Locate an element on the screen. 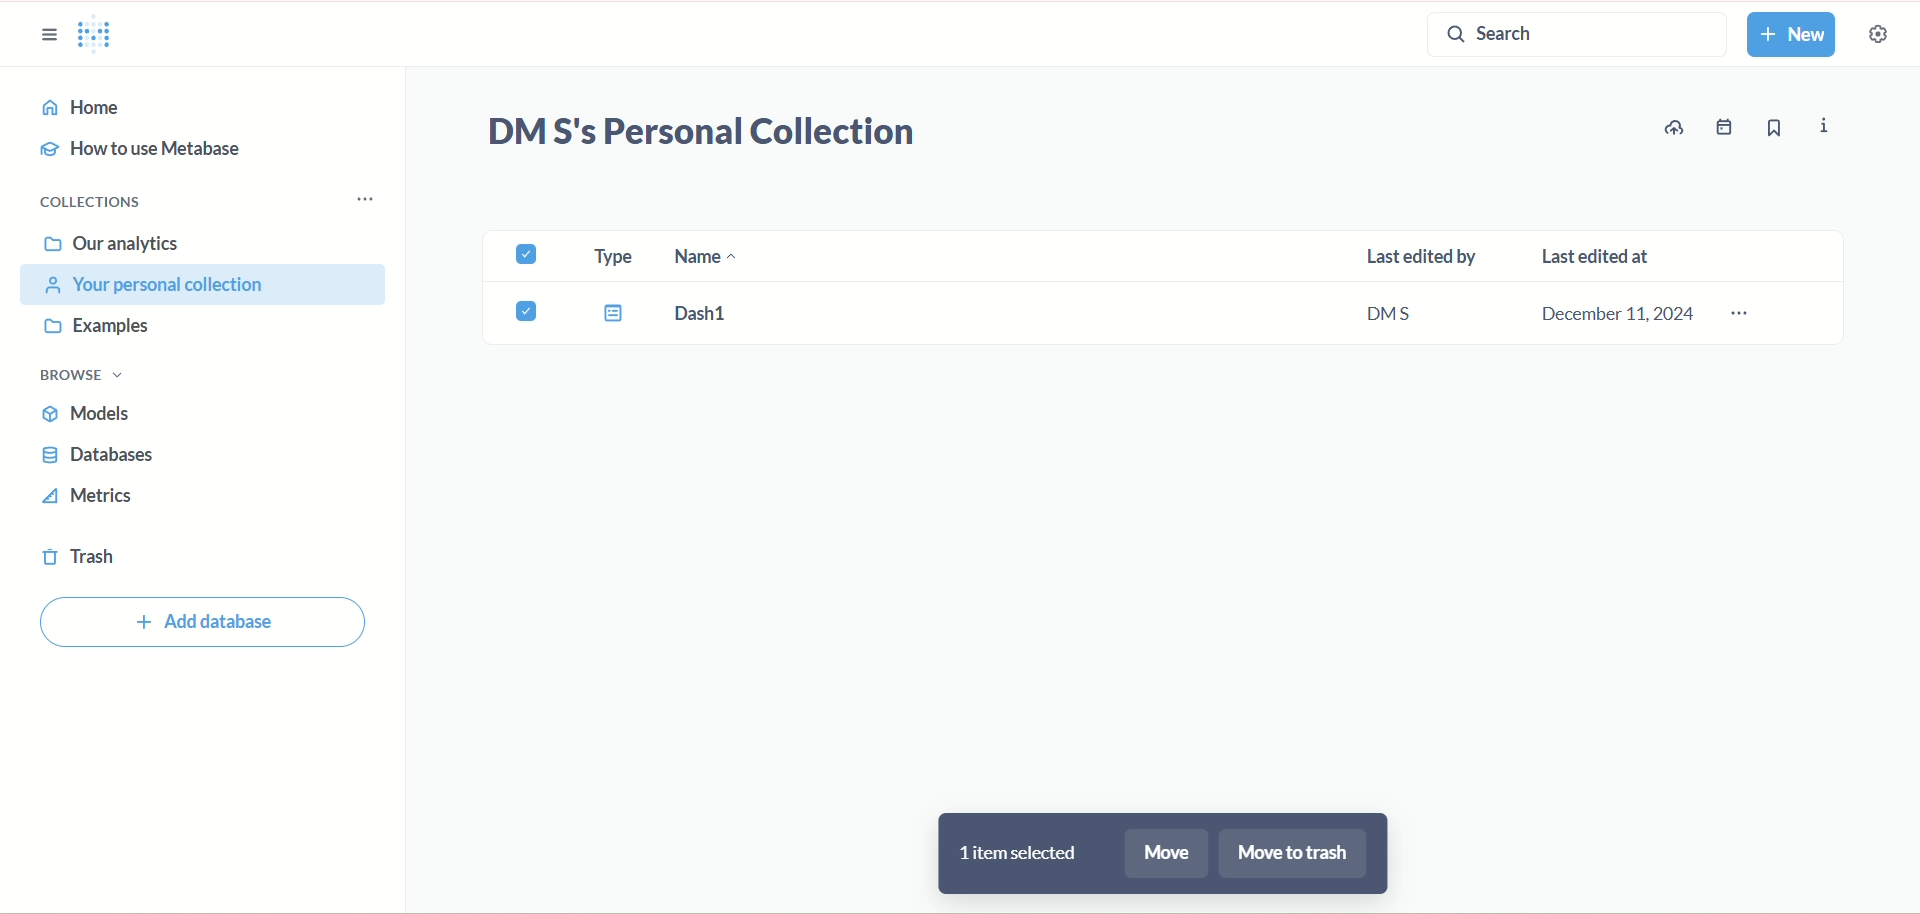  Collections menu is located at coordinates (359, 199).